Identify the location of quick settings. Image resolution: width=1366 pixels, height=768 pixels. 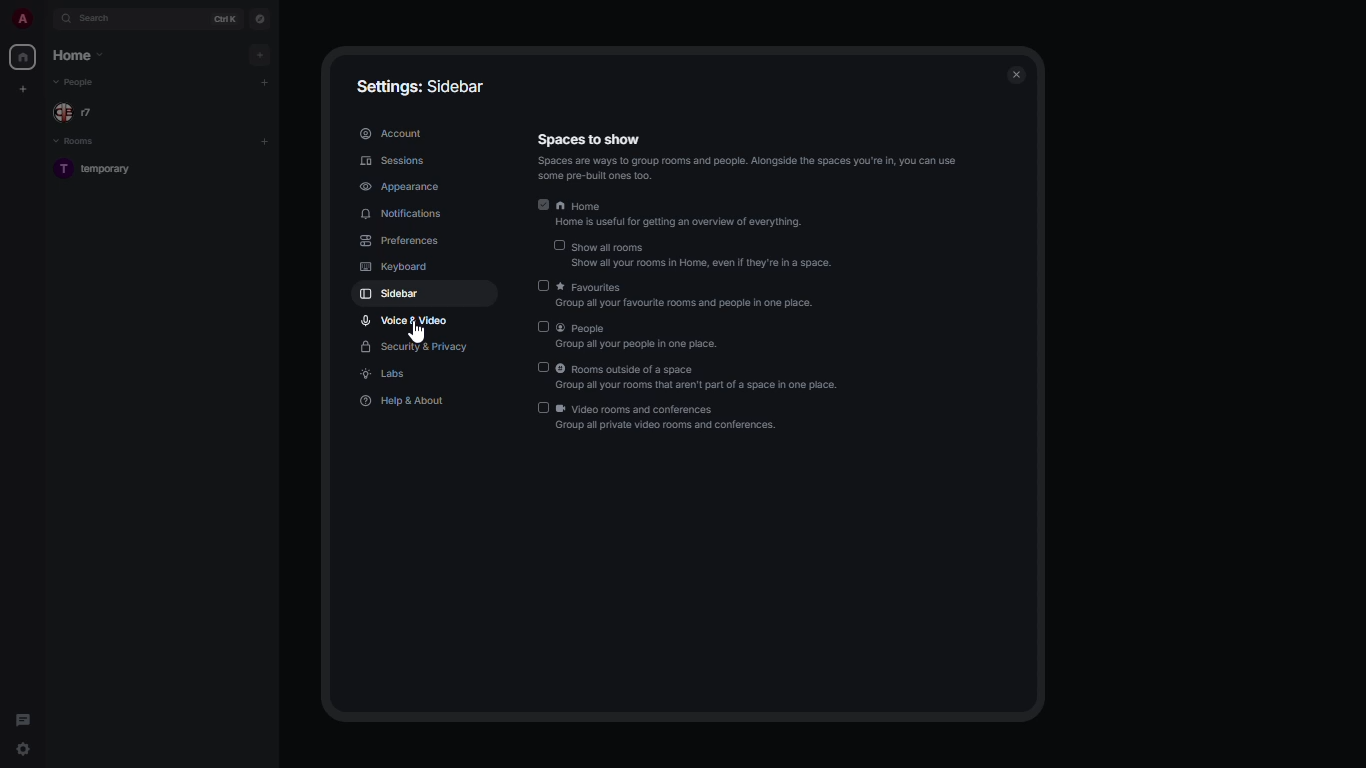
(22, 748).